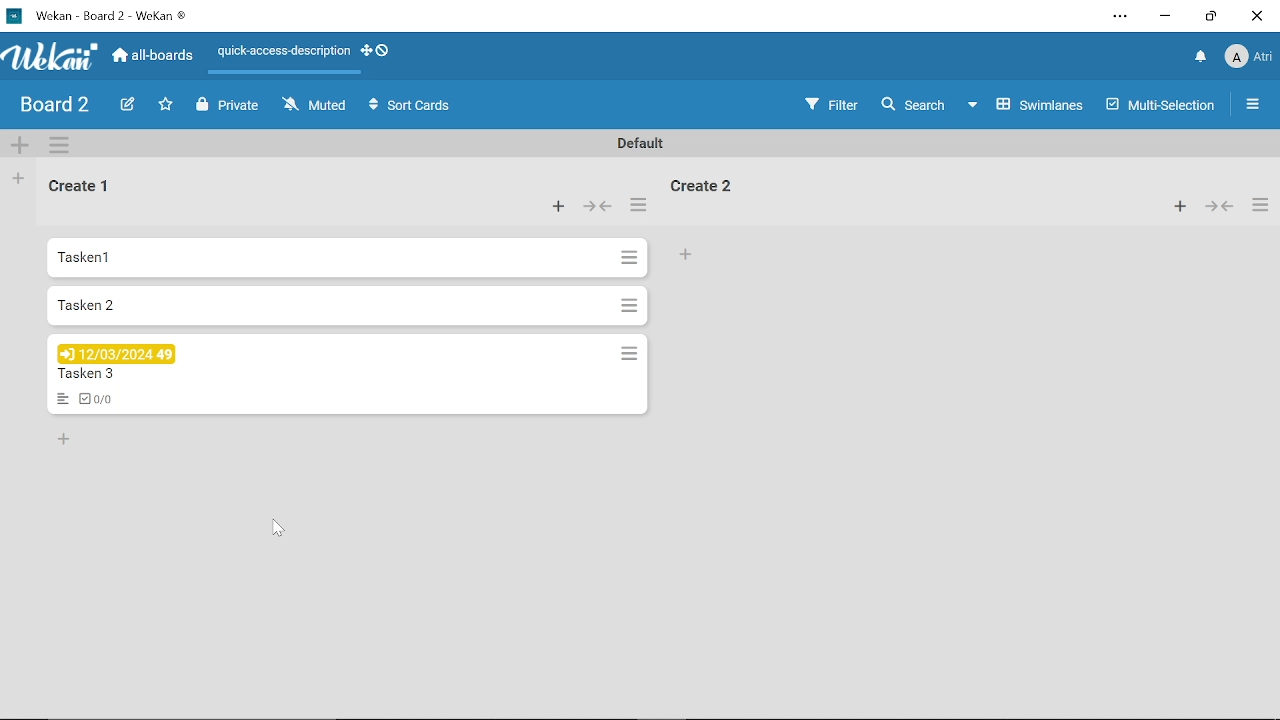 The width and height of the screenshot is (1280, 720). What do you see at coordinates (320, 105) in the screenshot?
I see `Muted` at bounding box center [320, 105].